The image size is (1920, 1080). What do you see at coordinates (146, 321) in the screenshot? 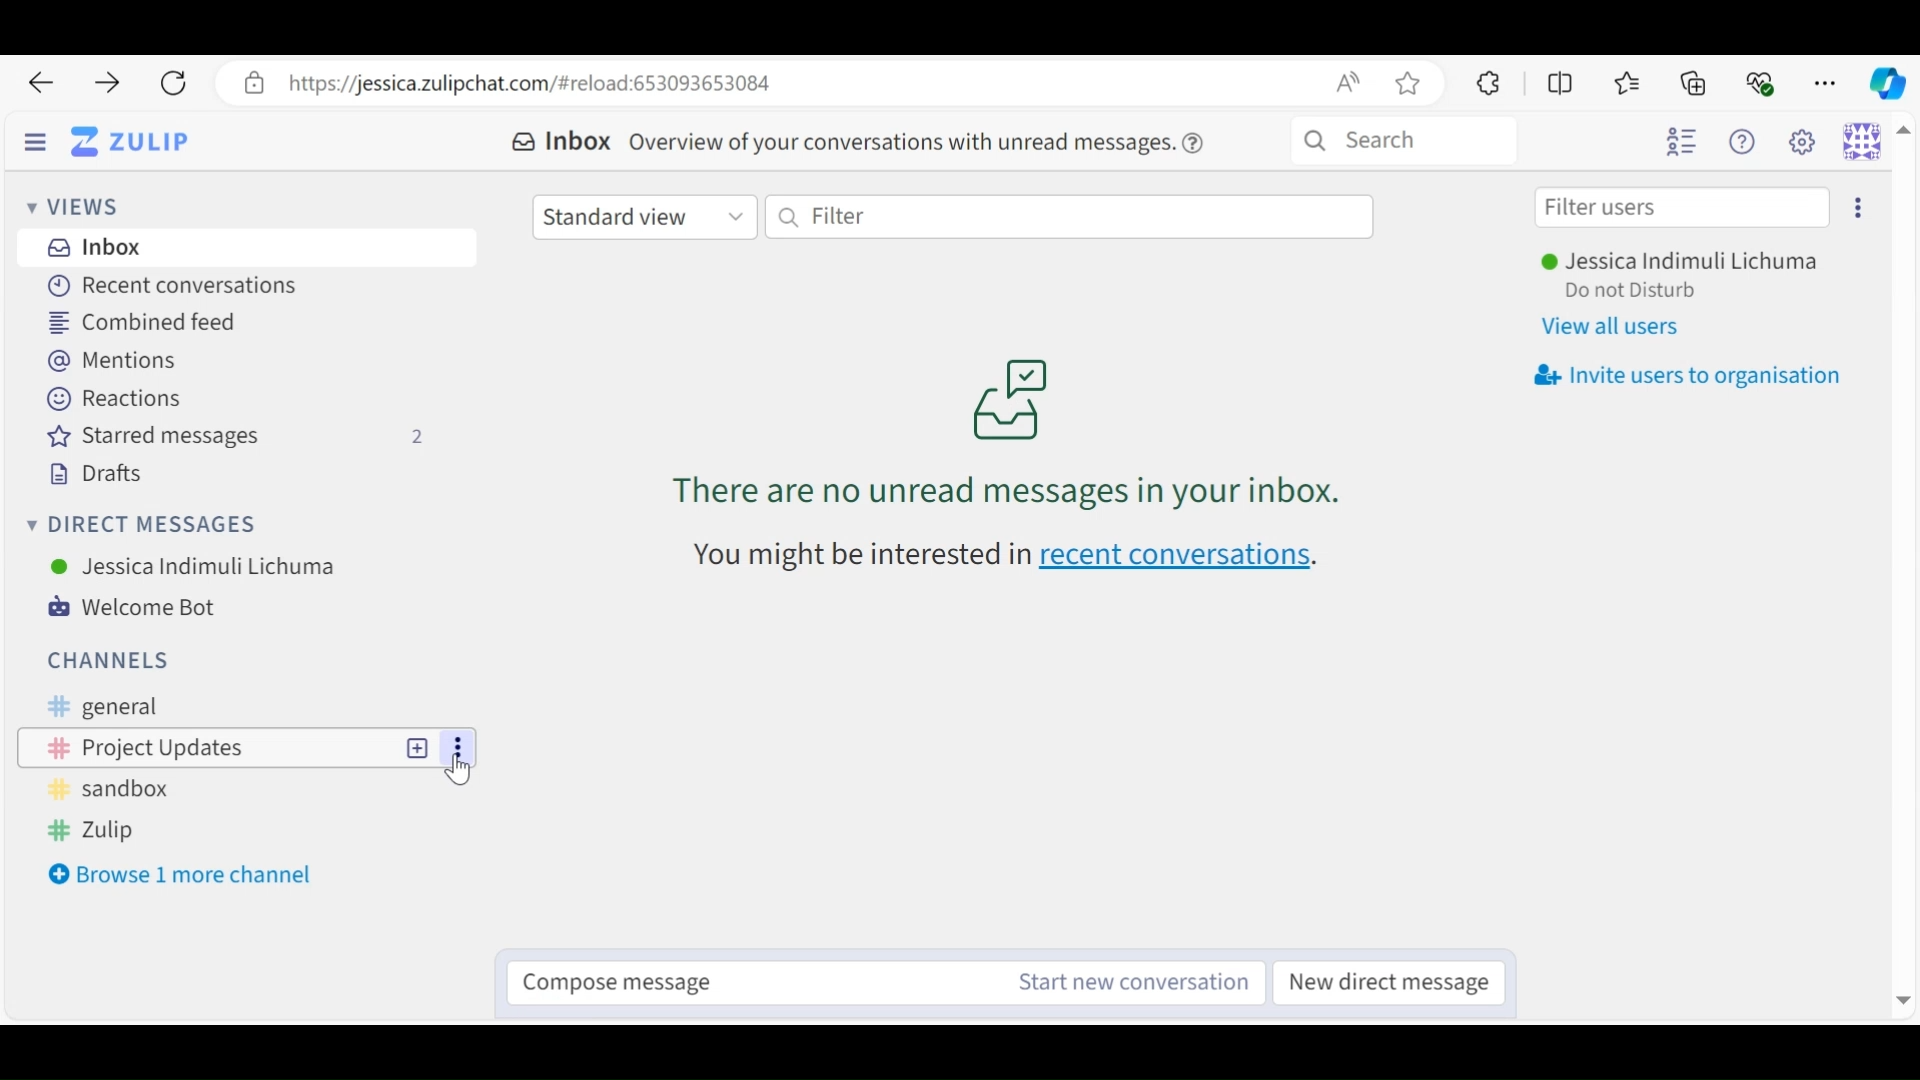
I see `Combined feed` at bounding box center [146, 321].